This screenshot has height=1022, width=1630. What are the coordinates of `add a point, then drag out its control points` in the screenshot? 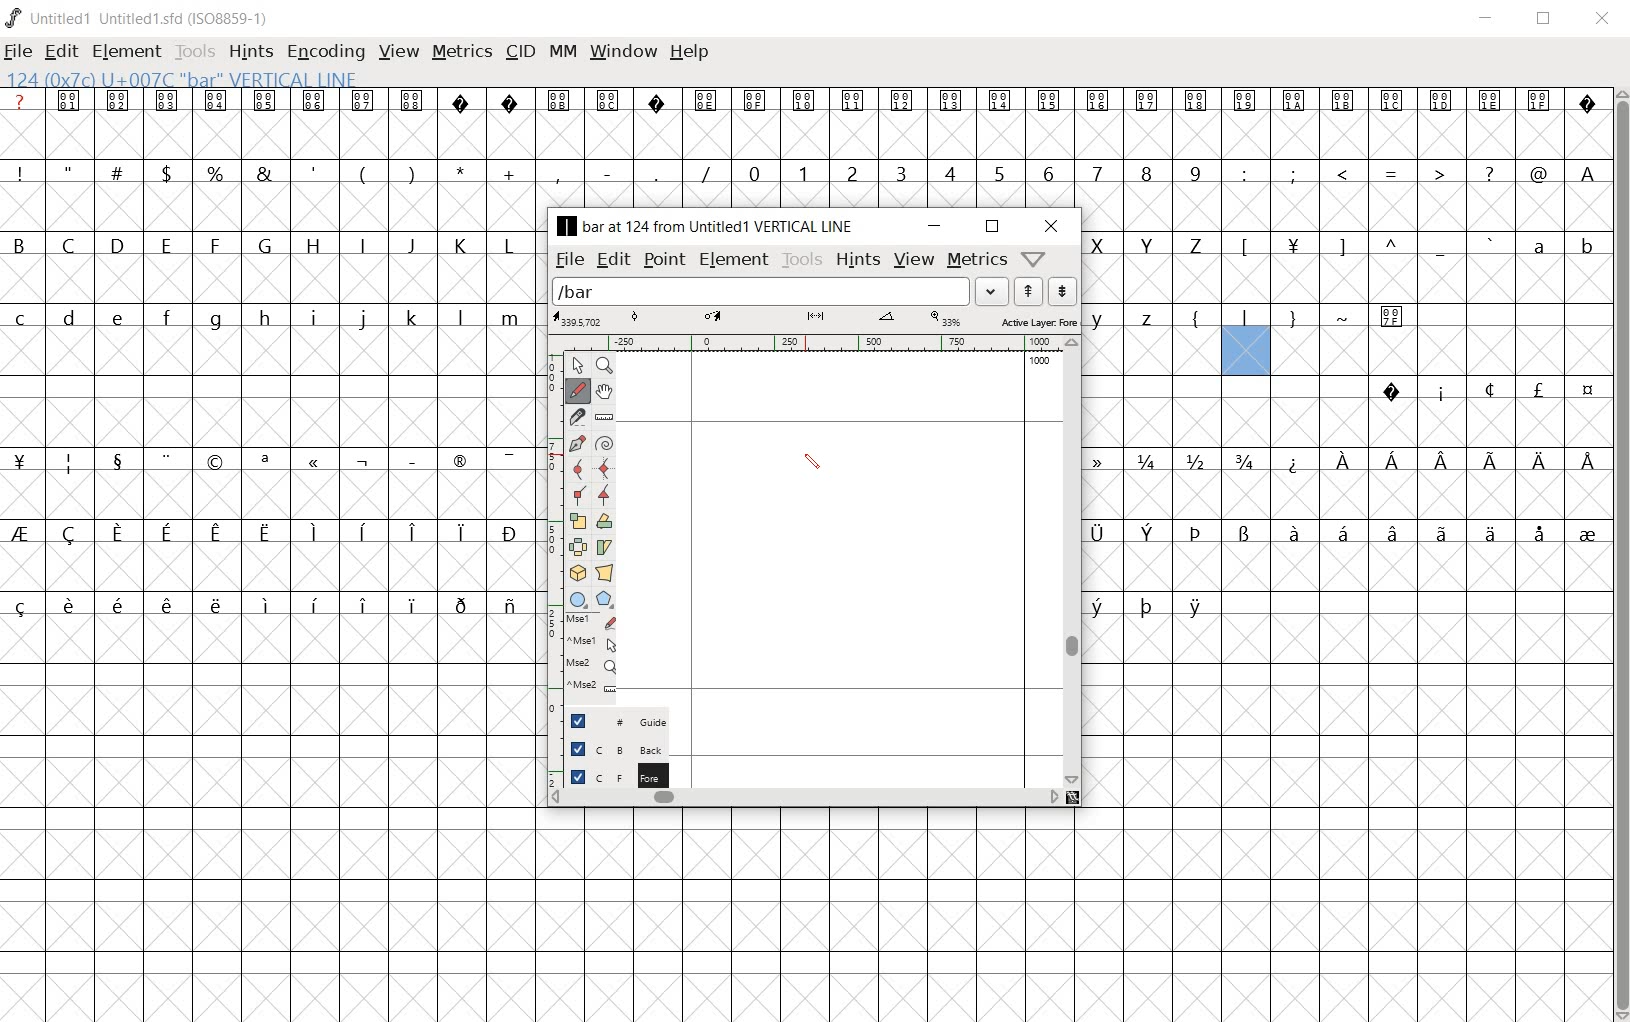 It's located at (575, 442).